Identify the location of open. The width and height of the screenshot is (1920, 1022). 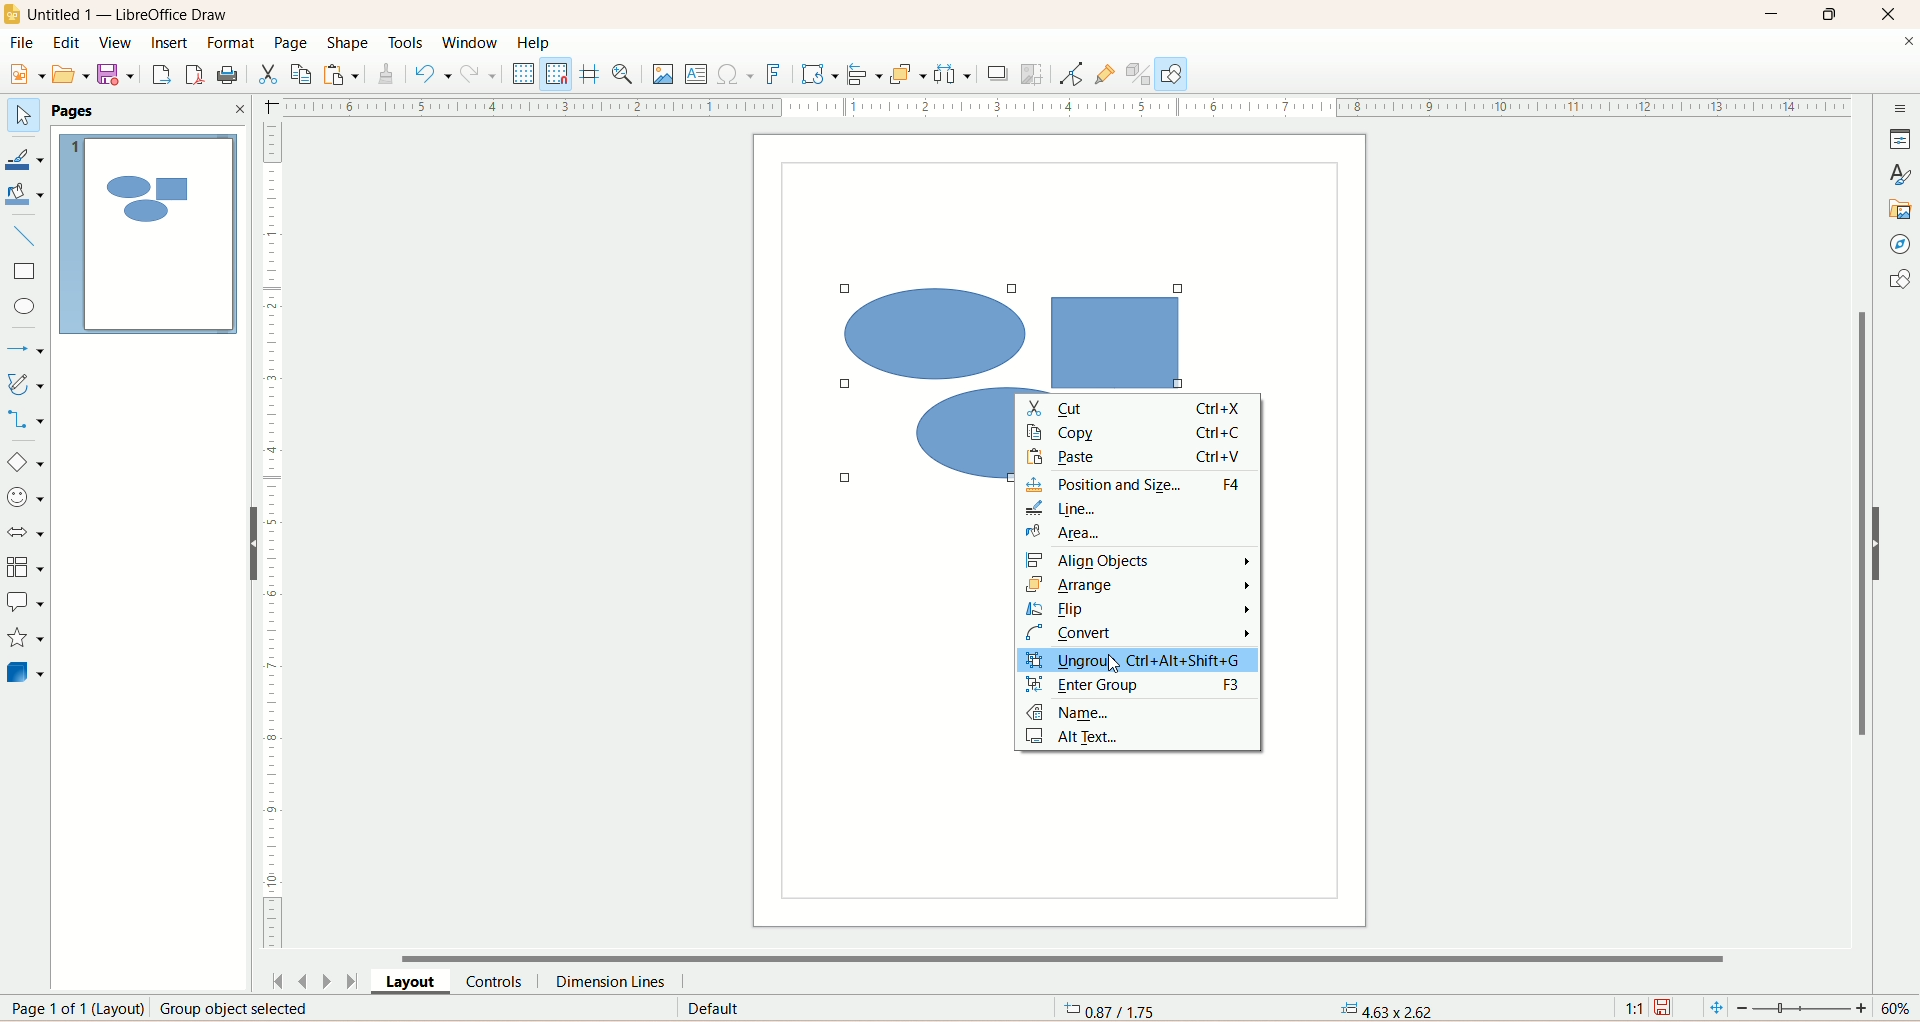
(73, 74).